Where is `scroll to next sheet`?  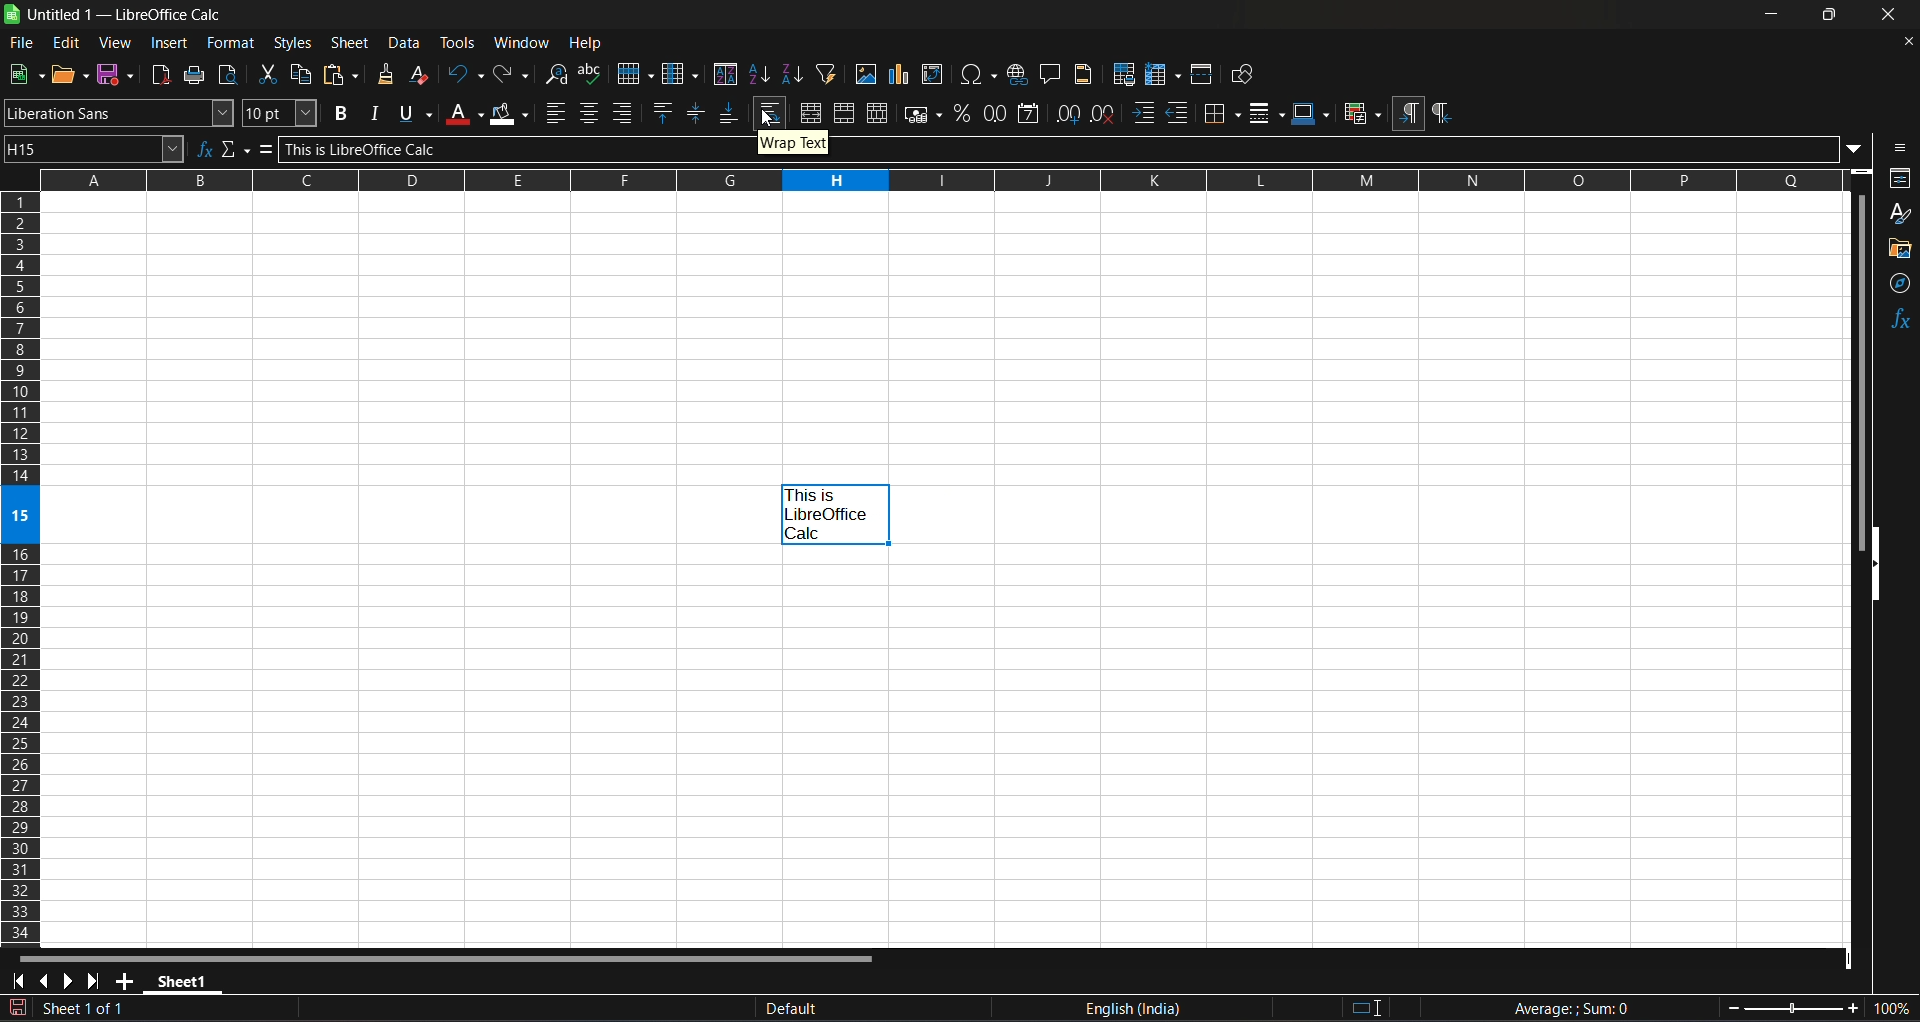
scroll to next sheet is located at coordinates (71, 980).